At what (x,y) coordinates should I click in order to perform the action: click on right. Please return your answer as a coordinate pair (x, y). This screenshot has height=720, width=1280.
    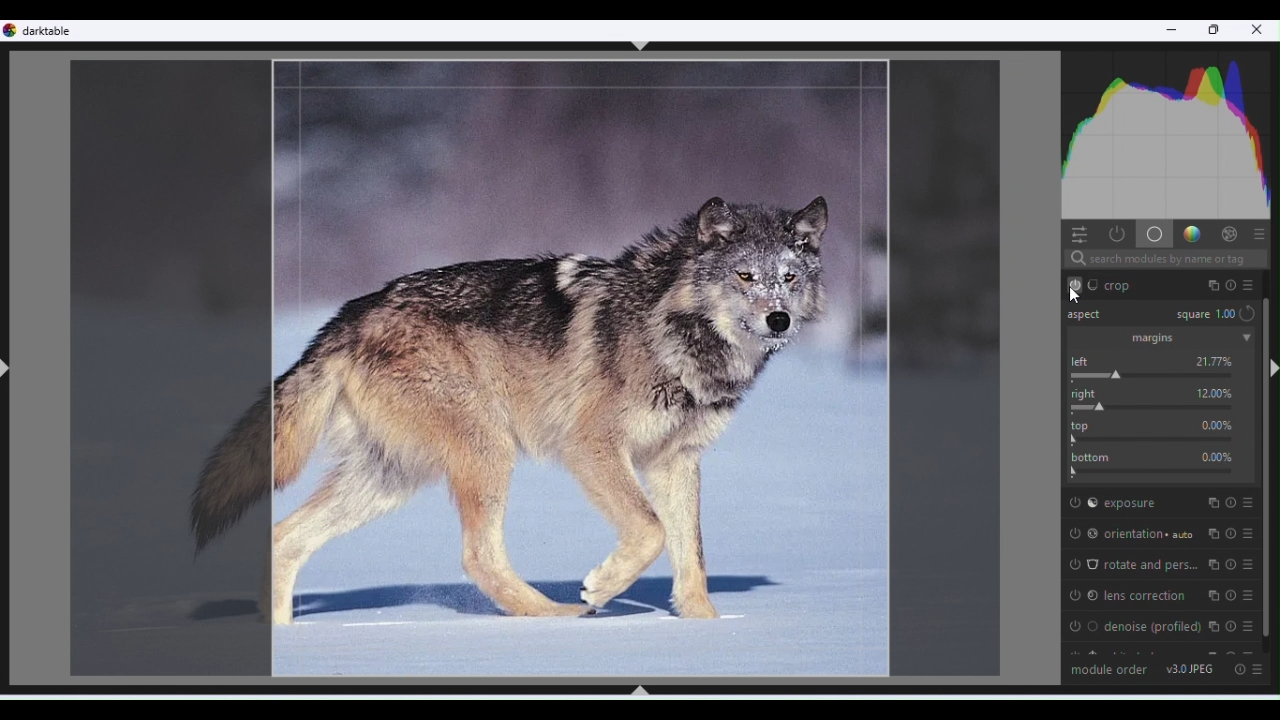
    Looking at the image, I should click on (1087, 393).